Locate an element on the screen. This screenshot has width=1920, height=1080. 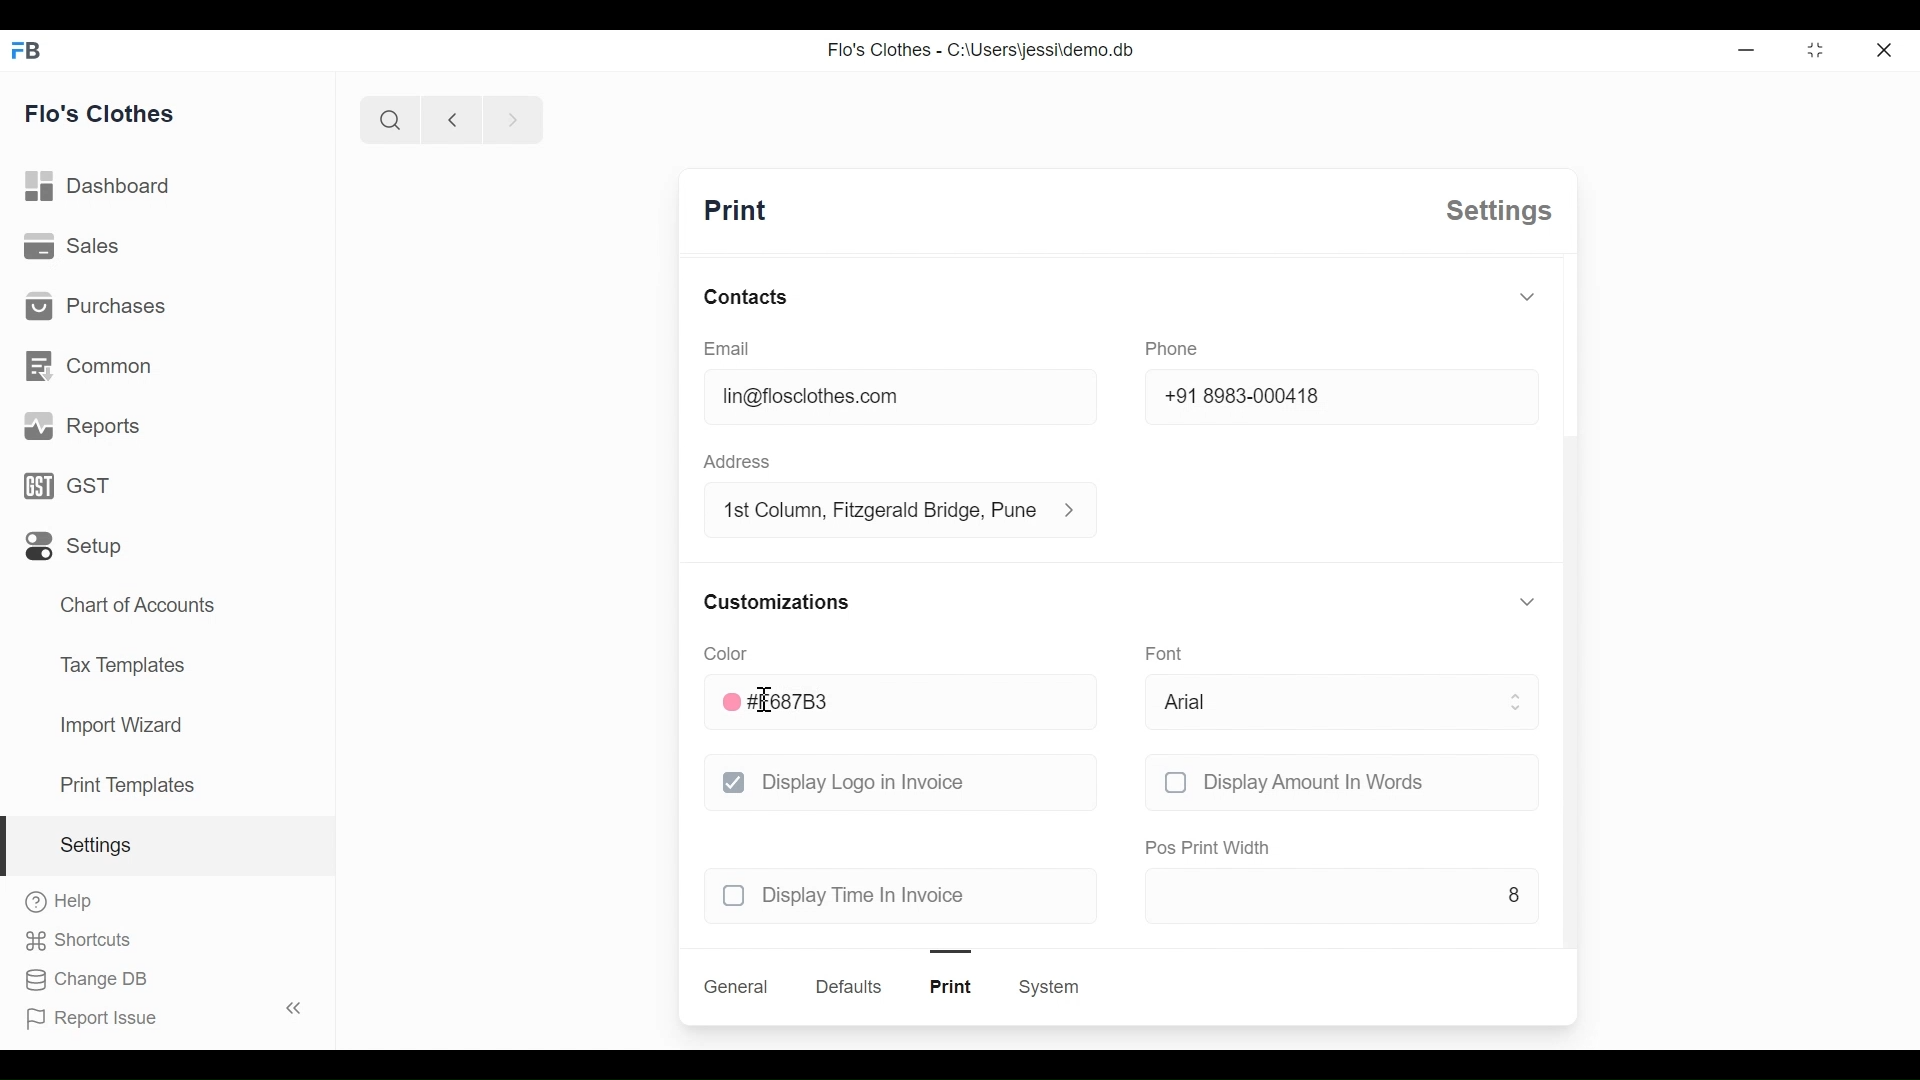
checkbox is located at coordinates (1175, 782).